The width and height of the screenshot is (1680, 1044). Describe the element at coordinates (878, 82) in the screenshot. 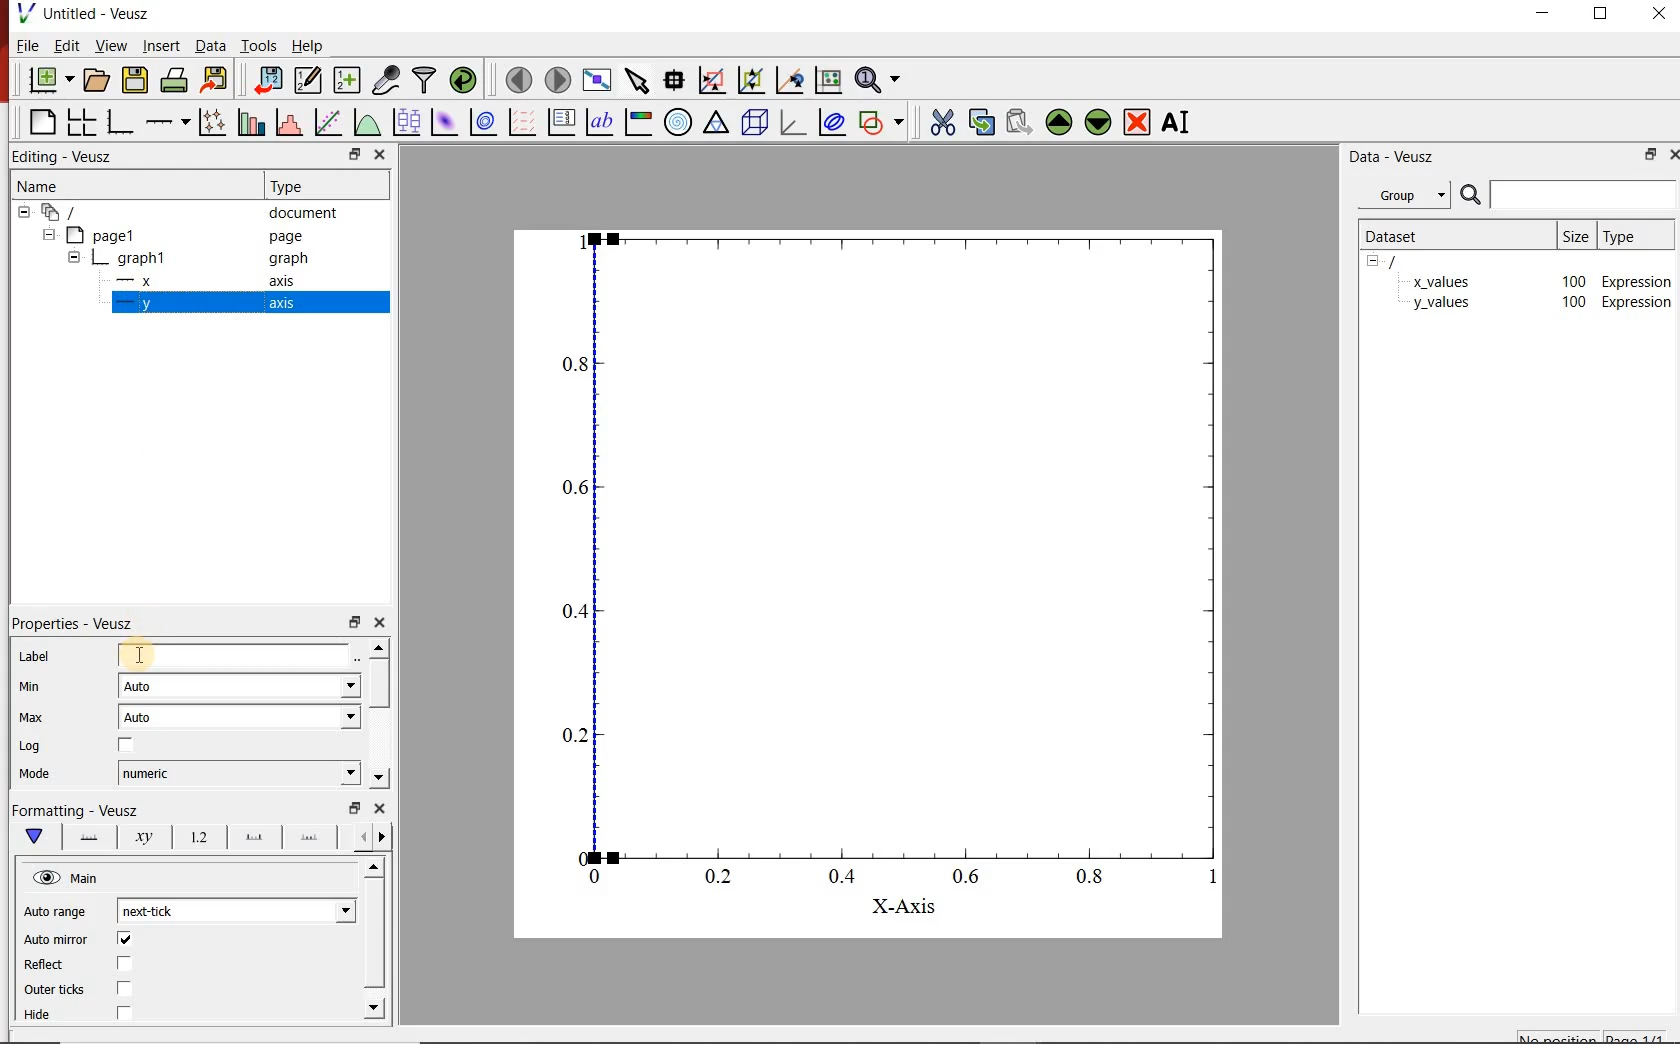

I see `zoom functions menu` at that location.